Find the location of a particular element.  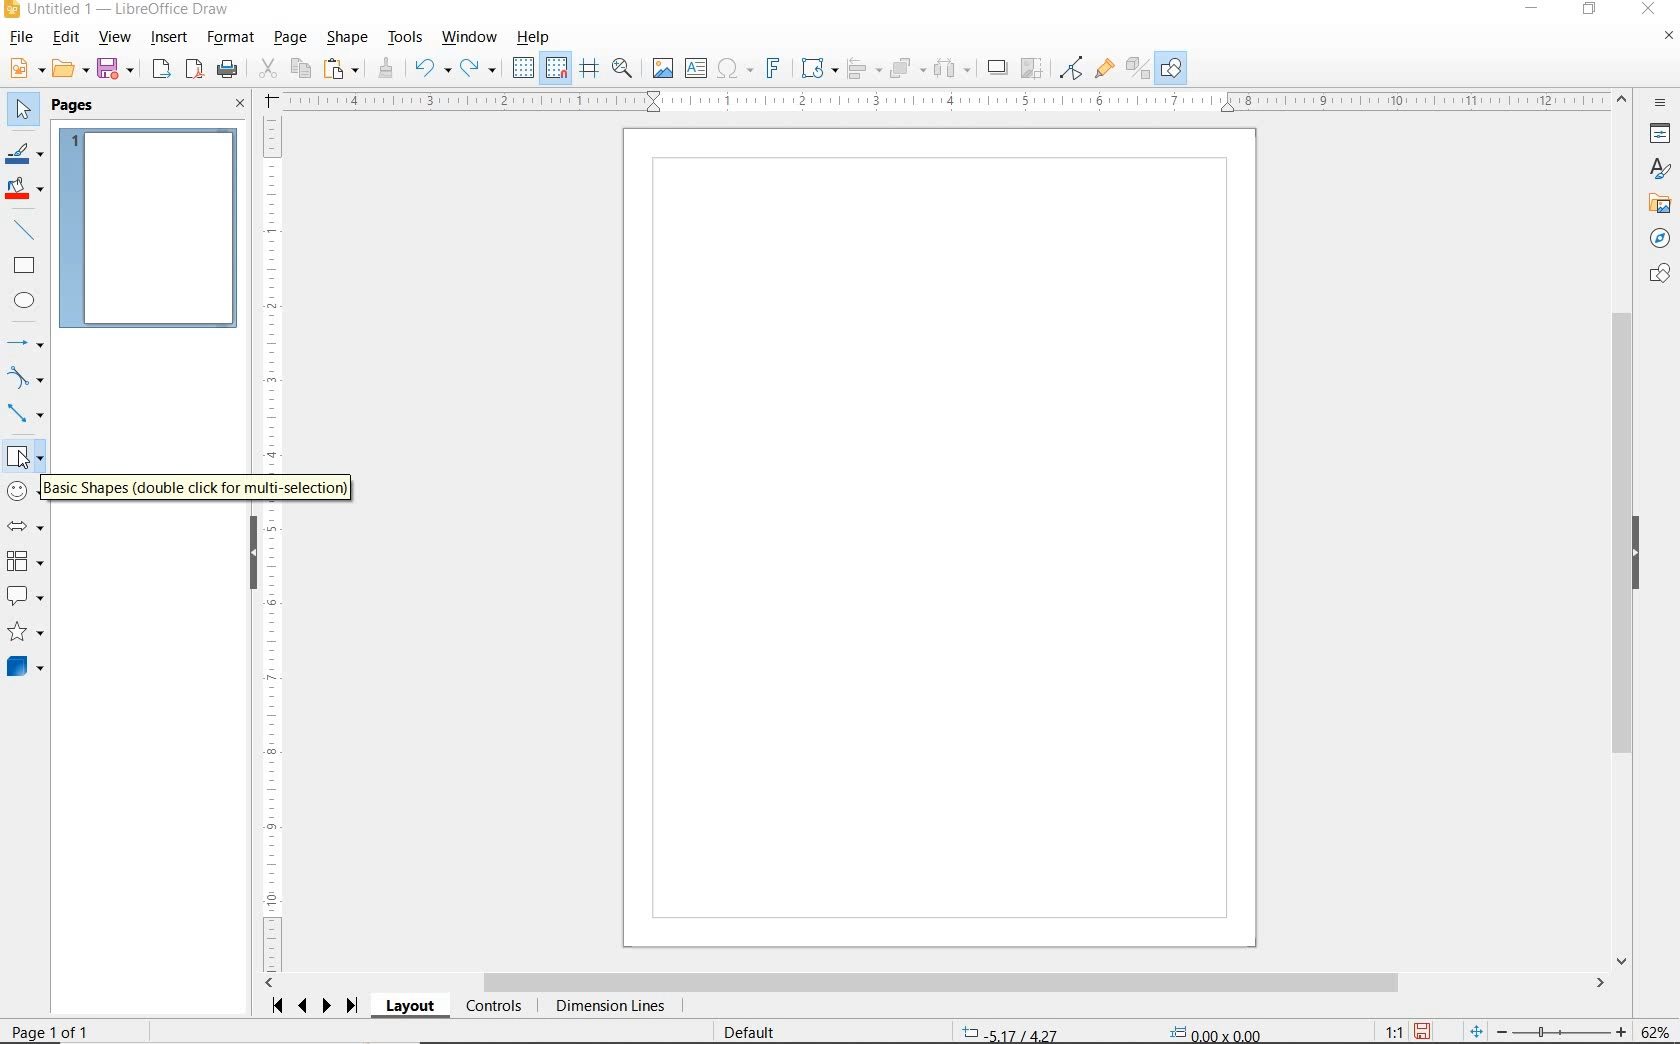

NAVIGATOR is located at coordinates (1660, 236).